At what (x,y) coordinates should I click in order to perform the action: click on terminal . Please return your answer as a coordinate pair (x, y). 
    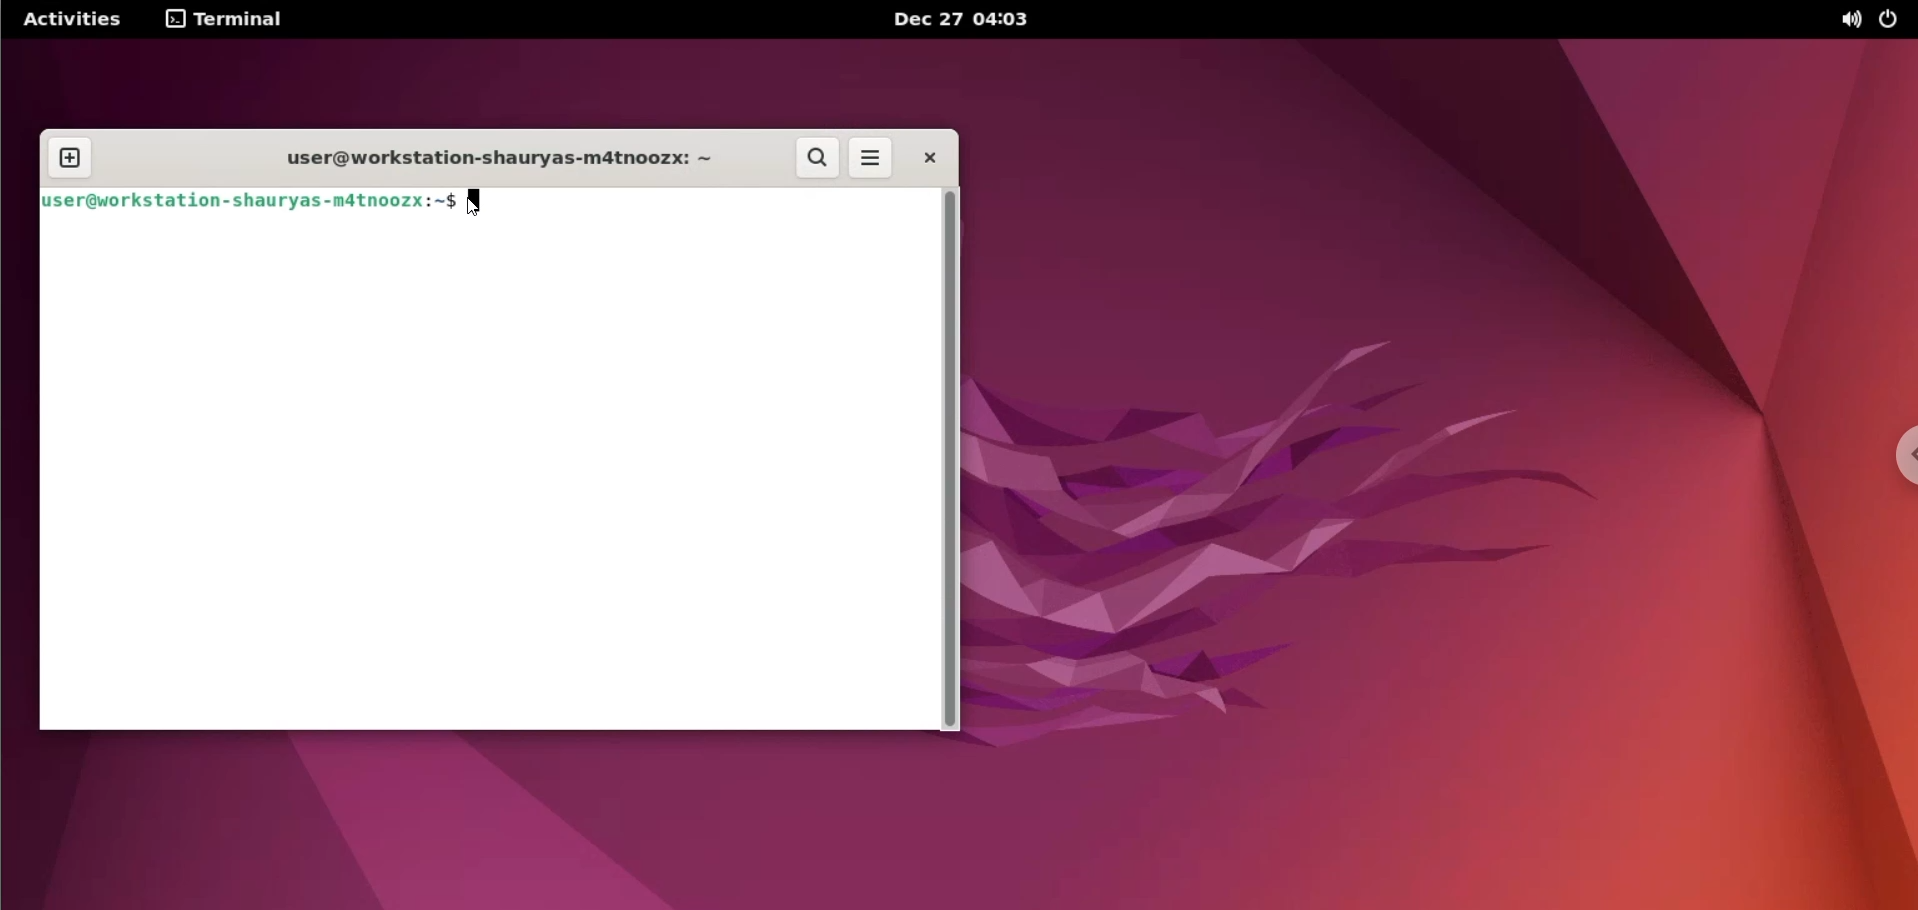
    Looking at the image, I should click on (228, 21).